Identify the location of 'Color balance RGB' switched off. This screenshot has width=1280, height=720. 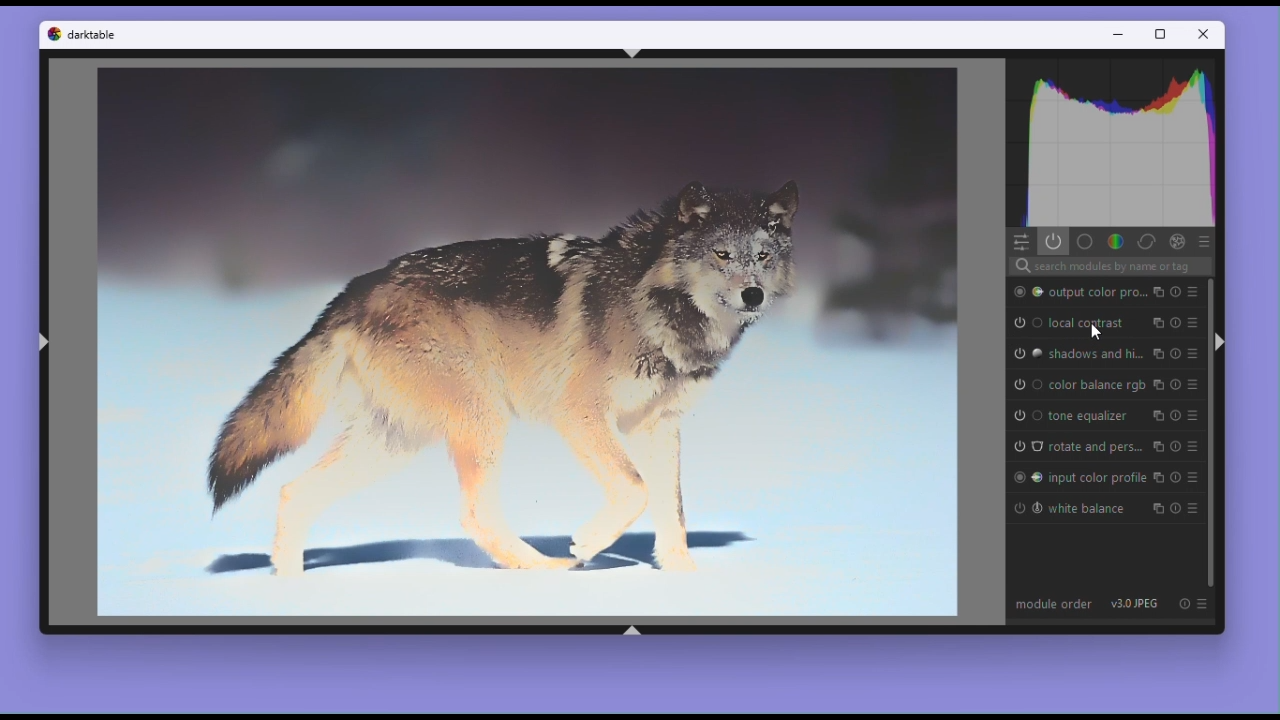
(1024, 384).